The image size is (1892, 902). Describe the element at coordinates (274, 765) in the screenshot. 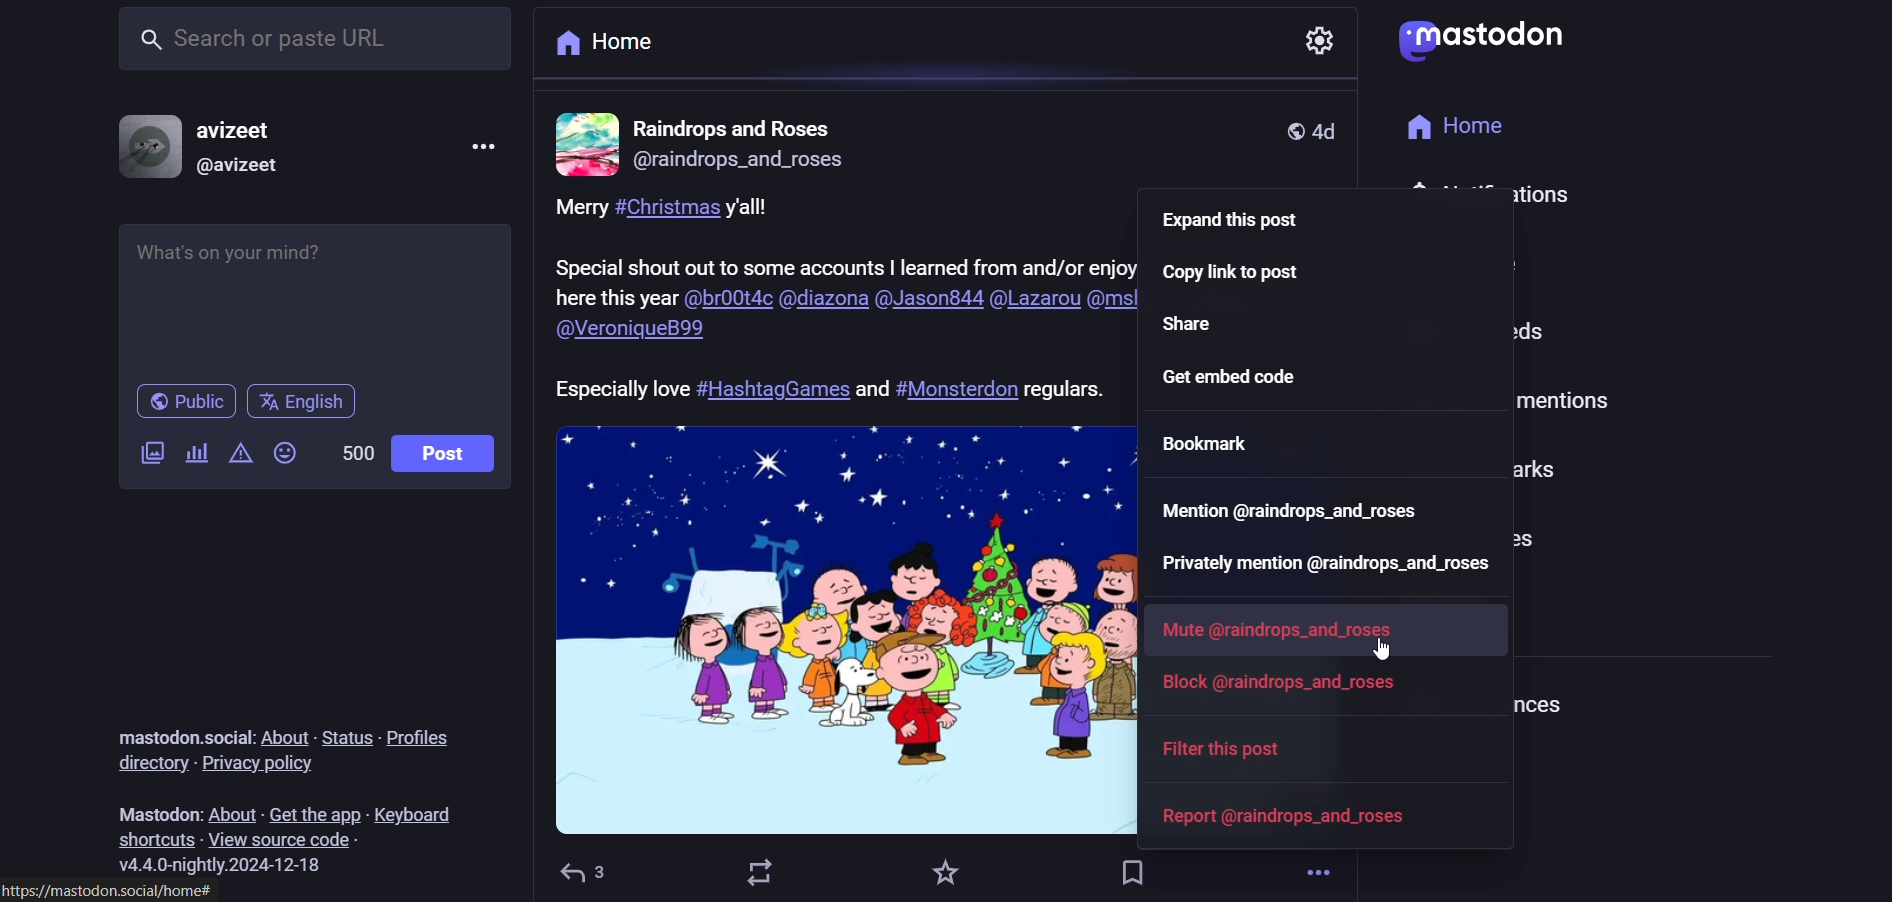

I see `privacy pilicy` at that location.